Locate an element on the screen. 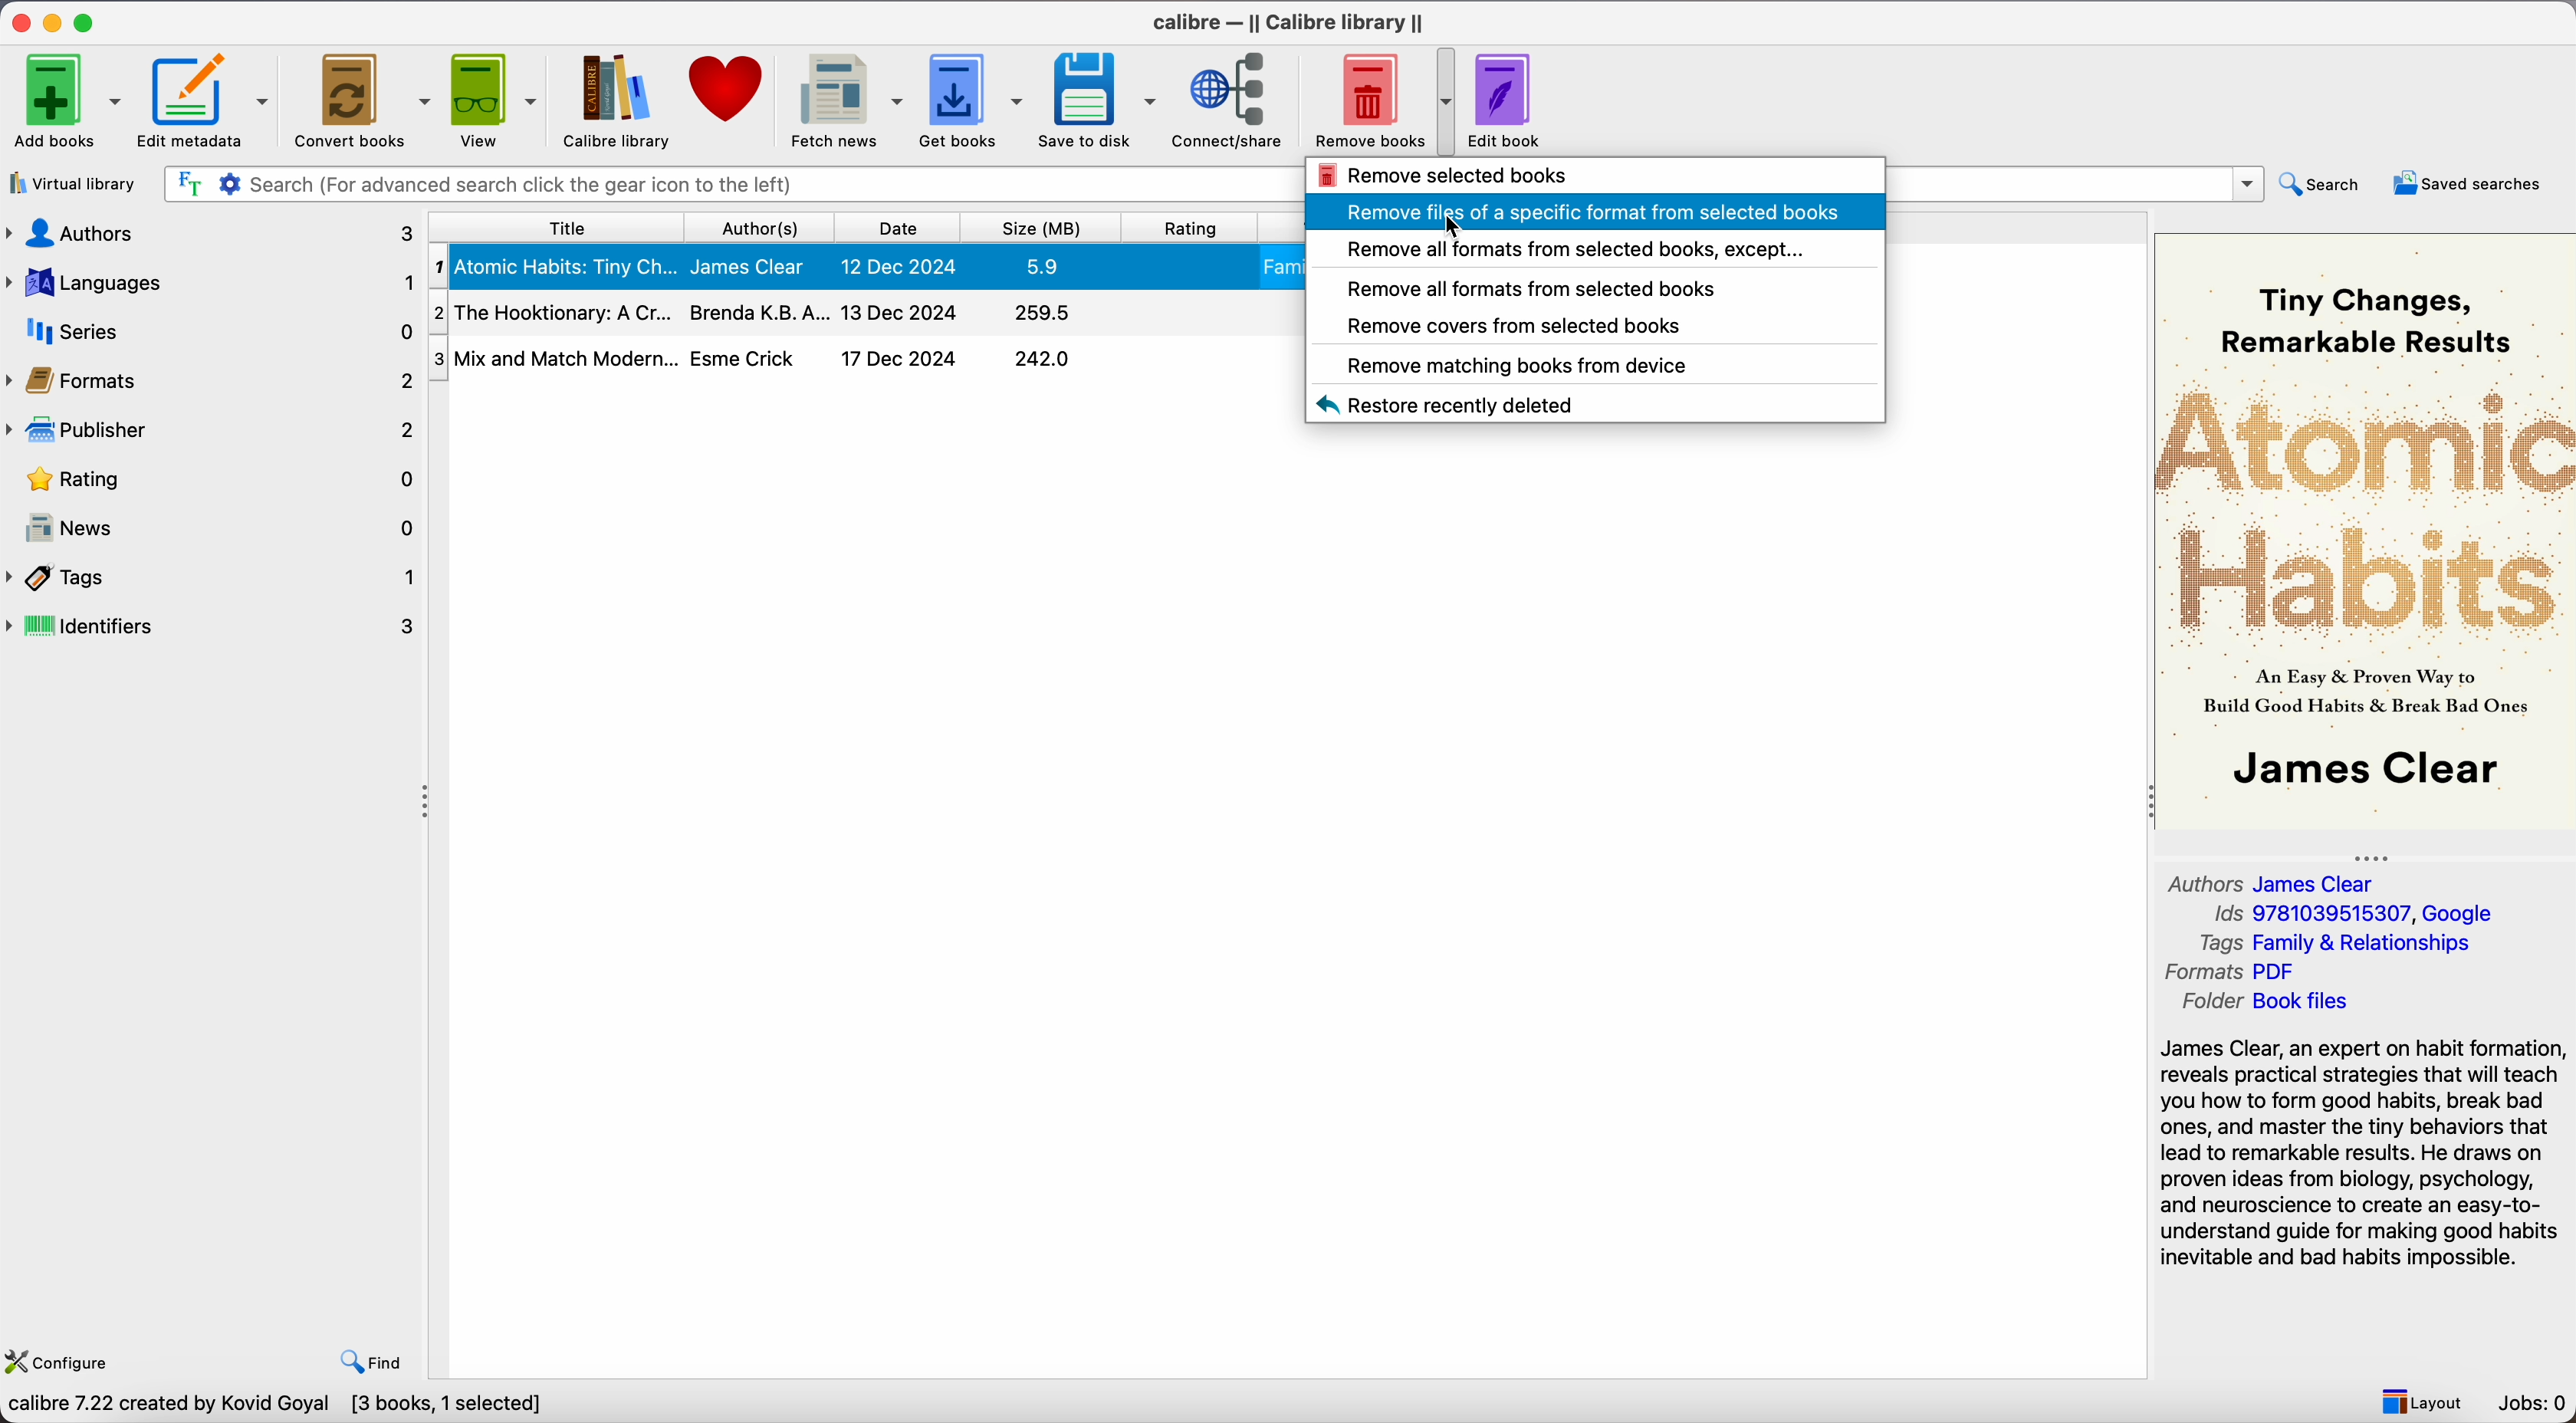 The image size is (2576, 1423). rating is located at coordinates (214, 481).